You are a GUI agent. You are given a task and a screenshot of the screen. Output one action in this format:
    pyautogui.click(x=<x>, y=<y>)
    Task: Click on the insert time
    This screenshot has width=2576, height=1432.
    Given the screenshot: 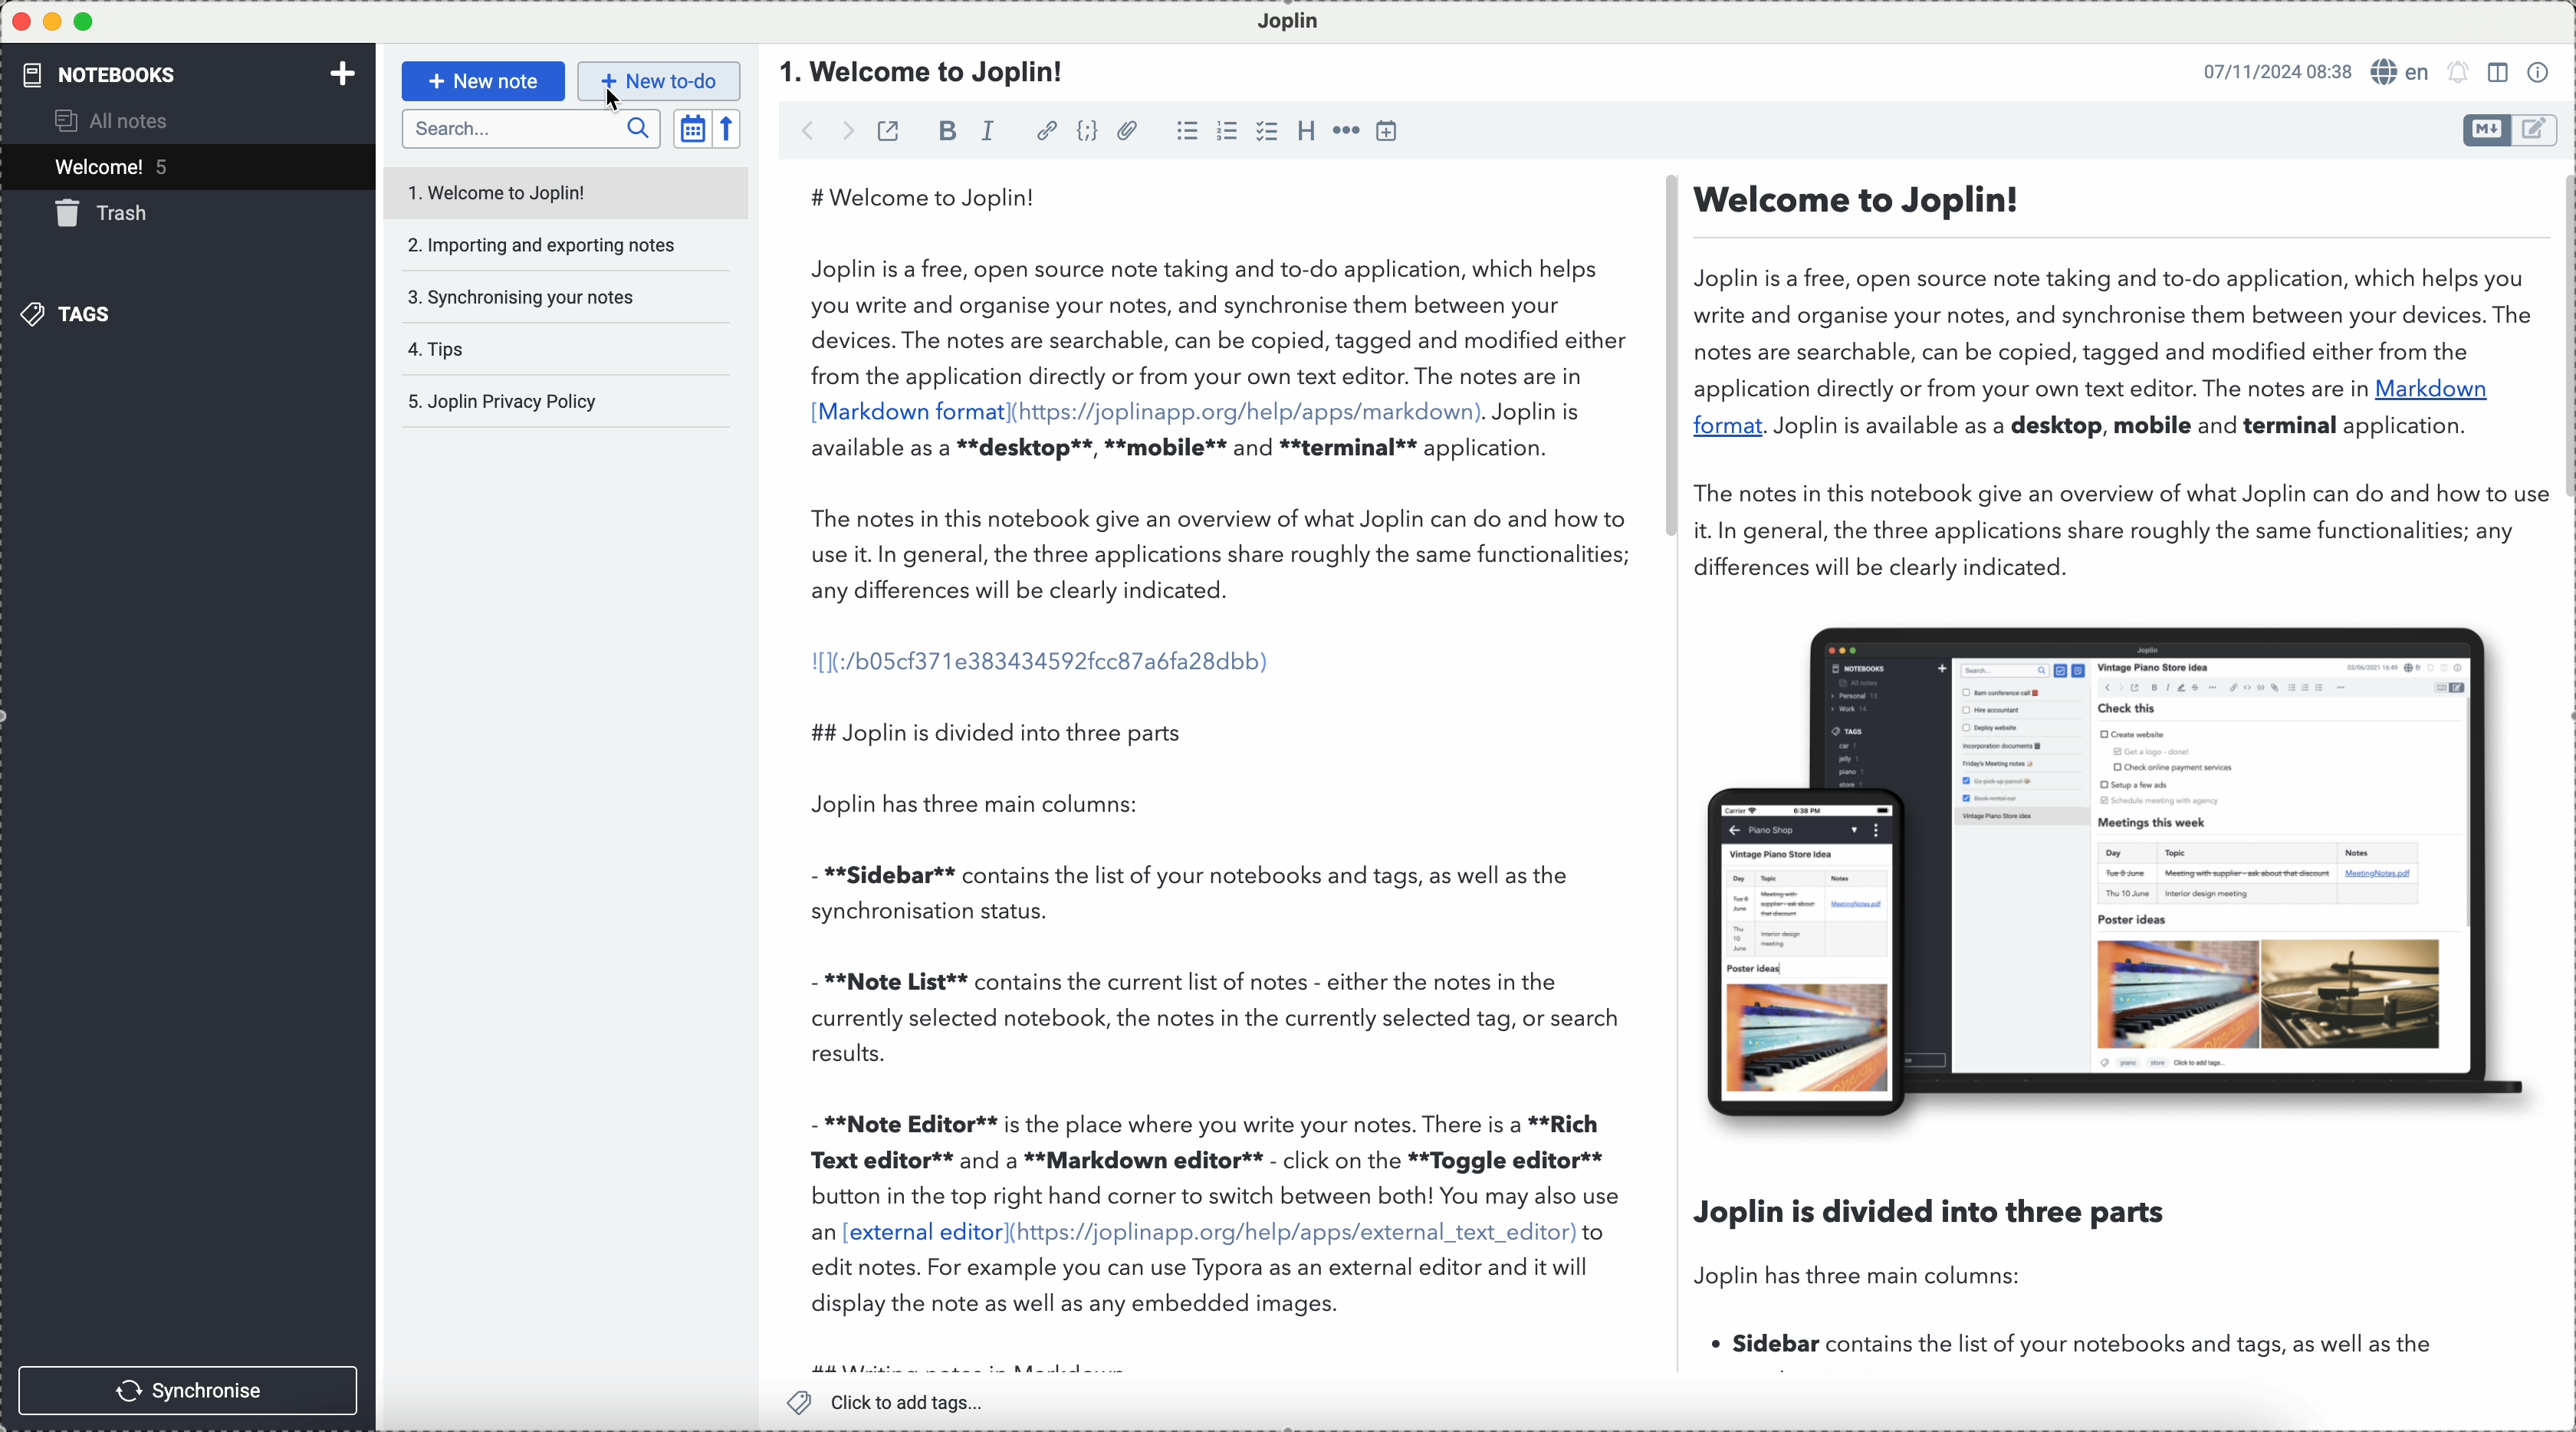 What is the action you would take?
    pyautogui.click(x=1388, y=130)
    